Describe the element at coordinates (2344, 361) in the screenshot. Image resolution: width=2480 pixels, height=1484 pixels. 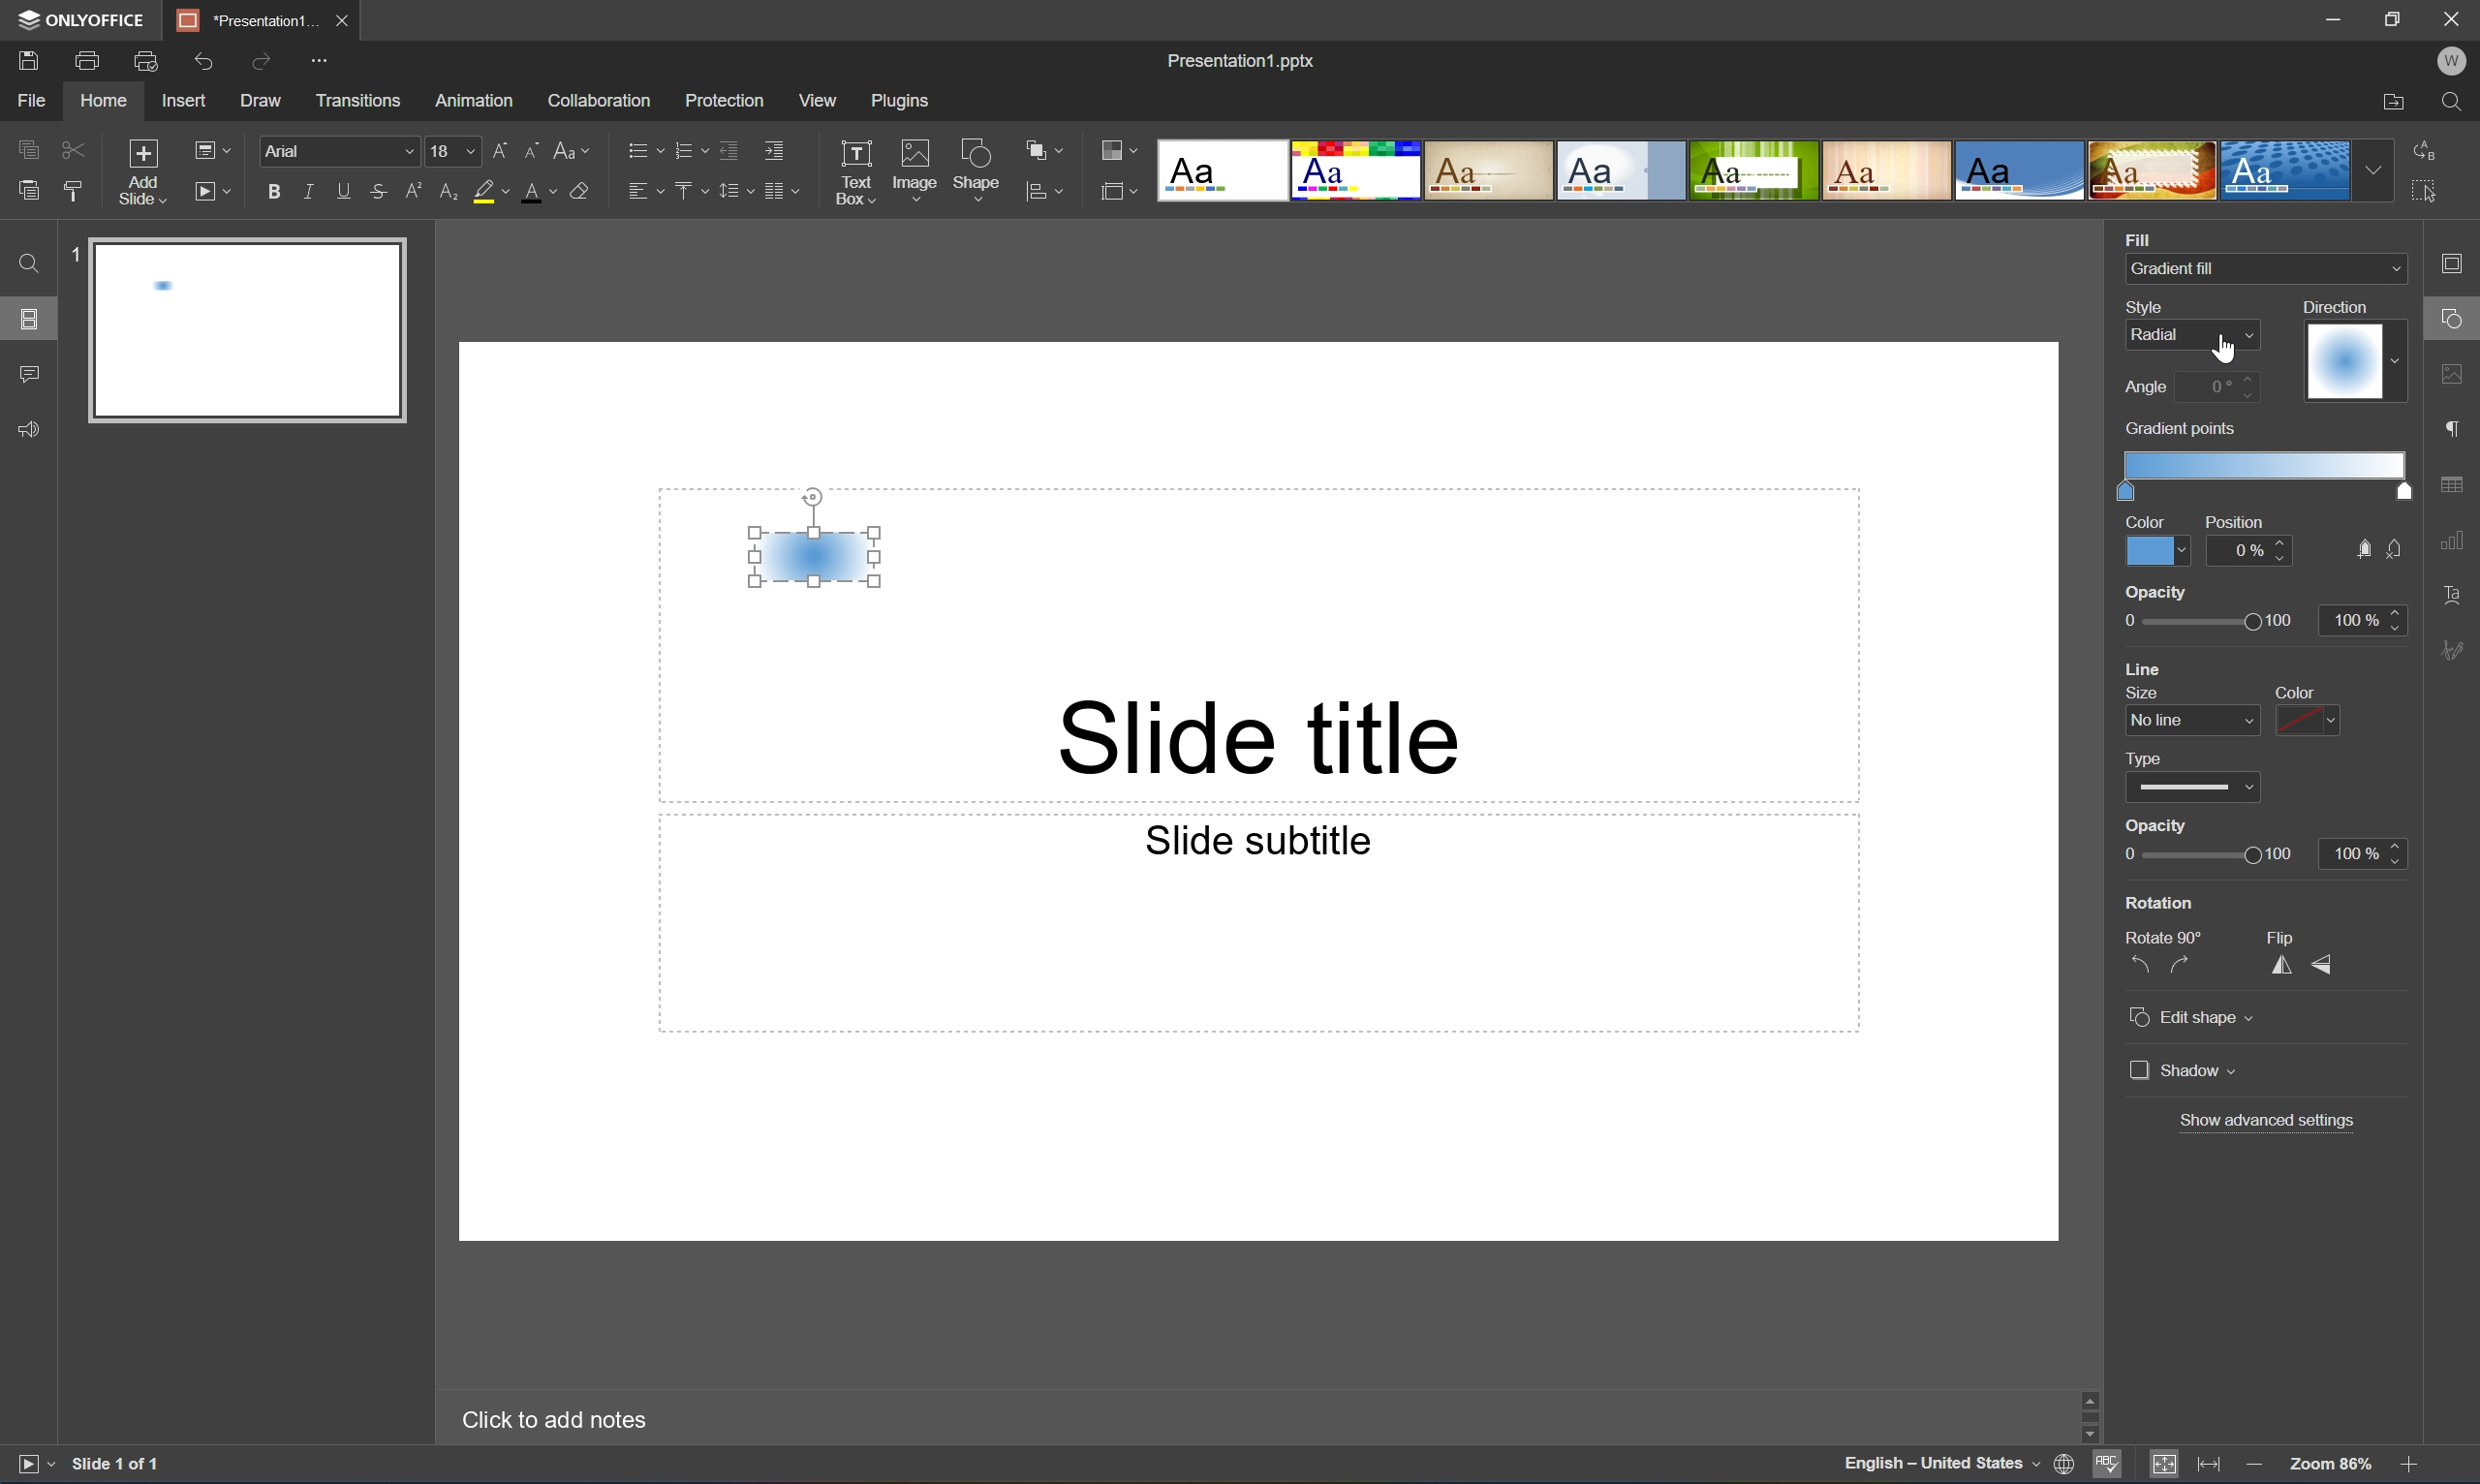
I see `Gradient` at that location.